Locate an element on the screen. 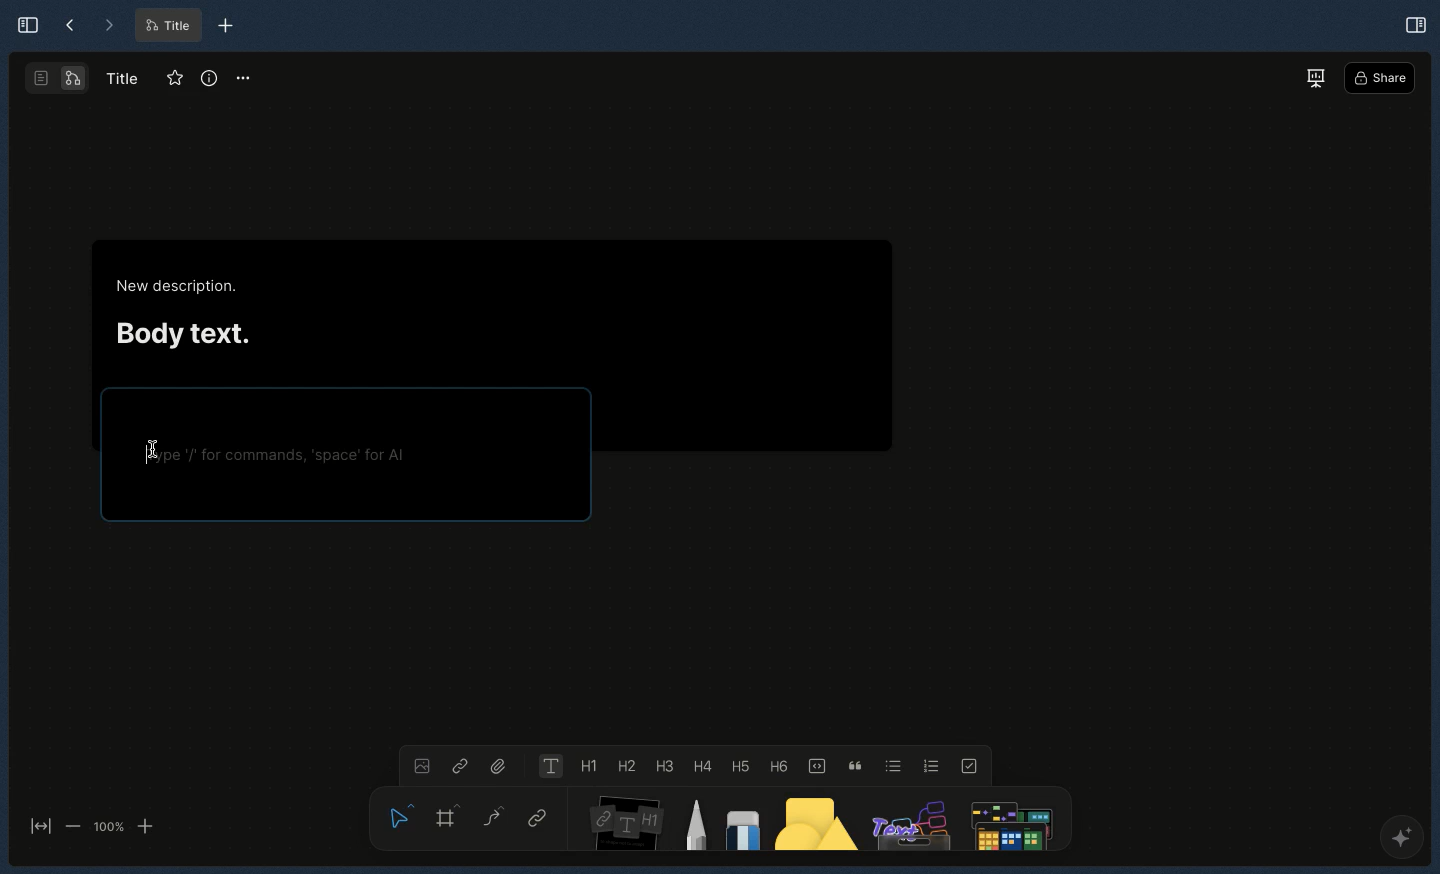 This screenshot has height=874, width=1440. Shape is located at coordinates (817, 823).